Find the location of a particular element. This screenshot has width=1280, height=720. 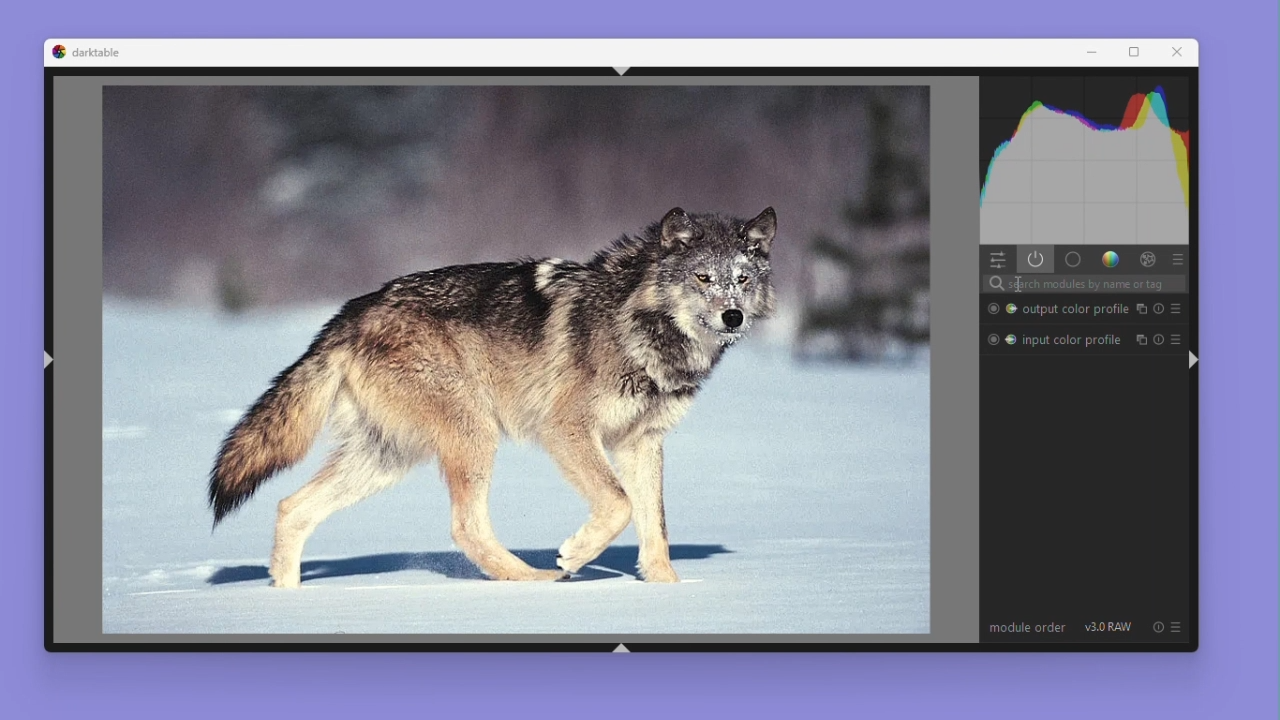

Dark table logo is located at coordinates (87, 52).